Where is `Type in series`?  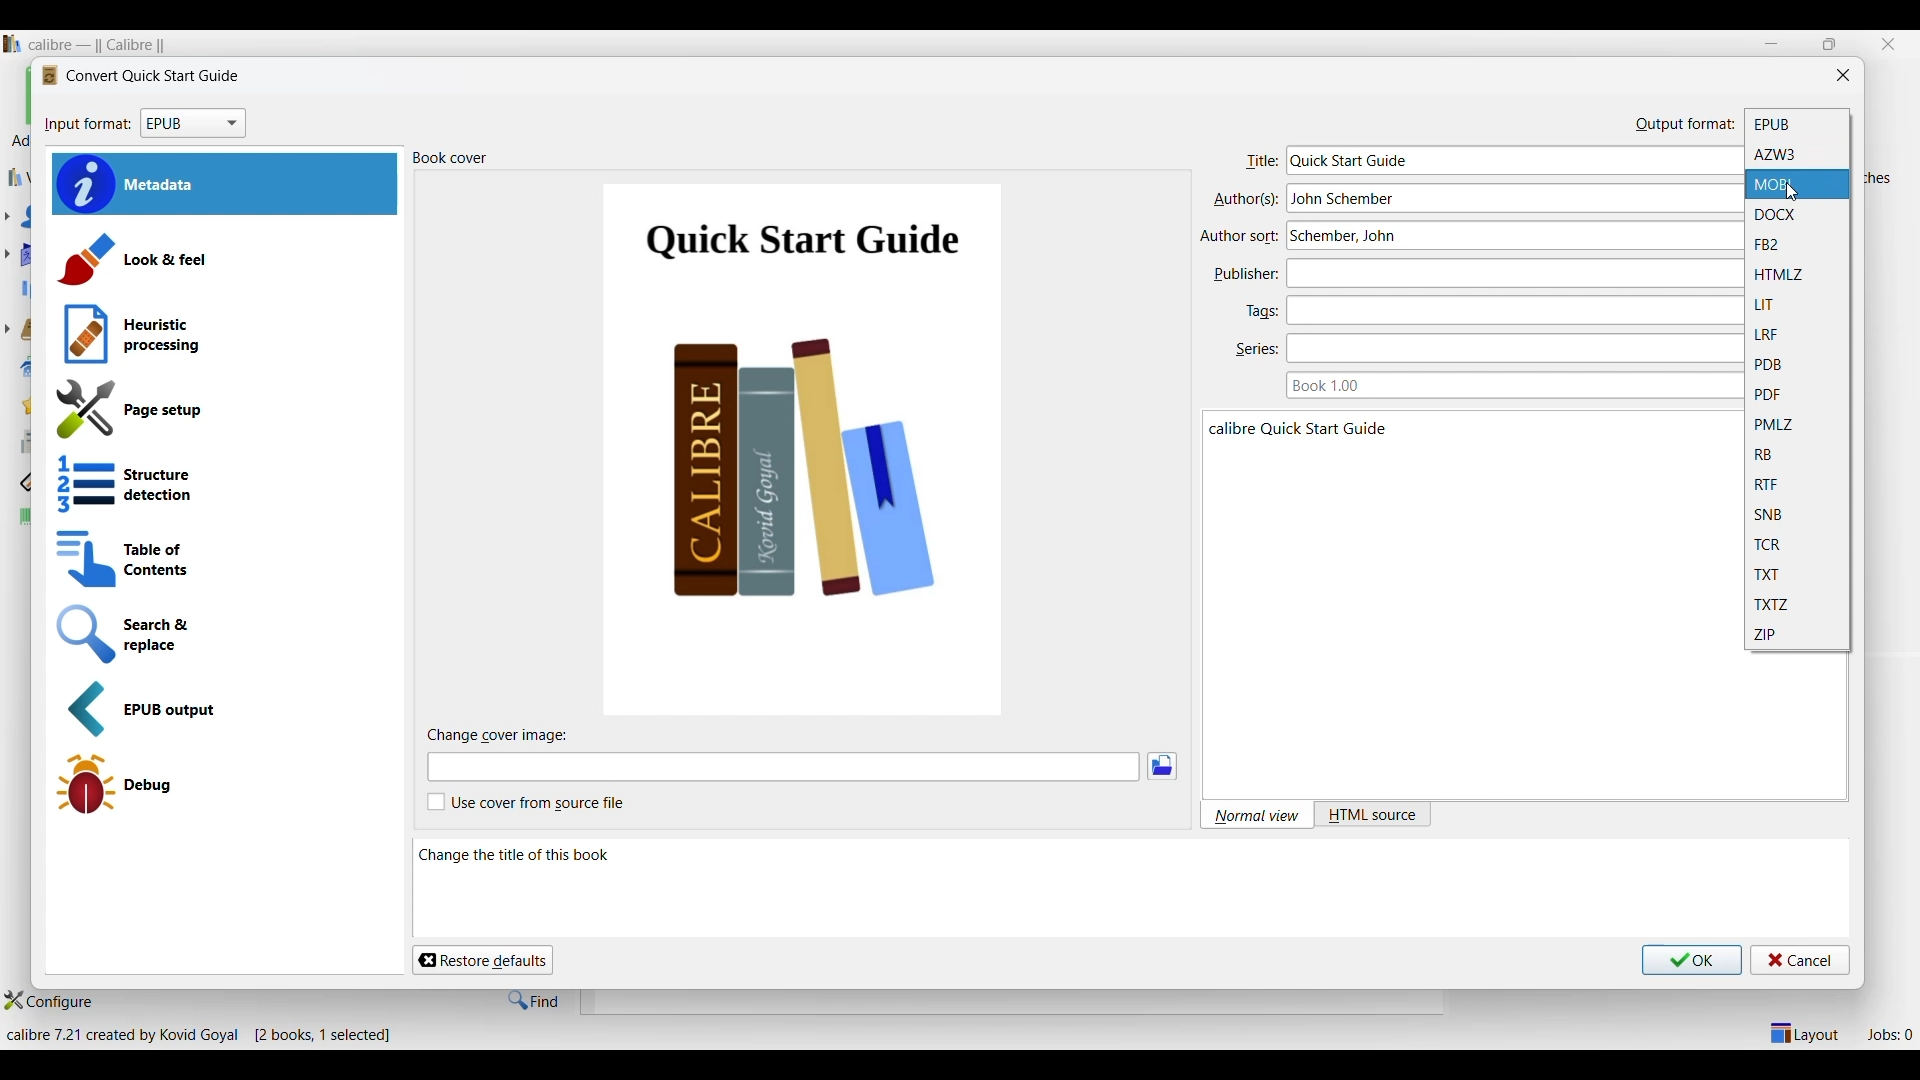 Type in series is located at coordinates (1508, 349).